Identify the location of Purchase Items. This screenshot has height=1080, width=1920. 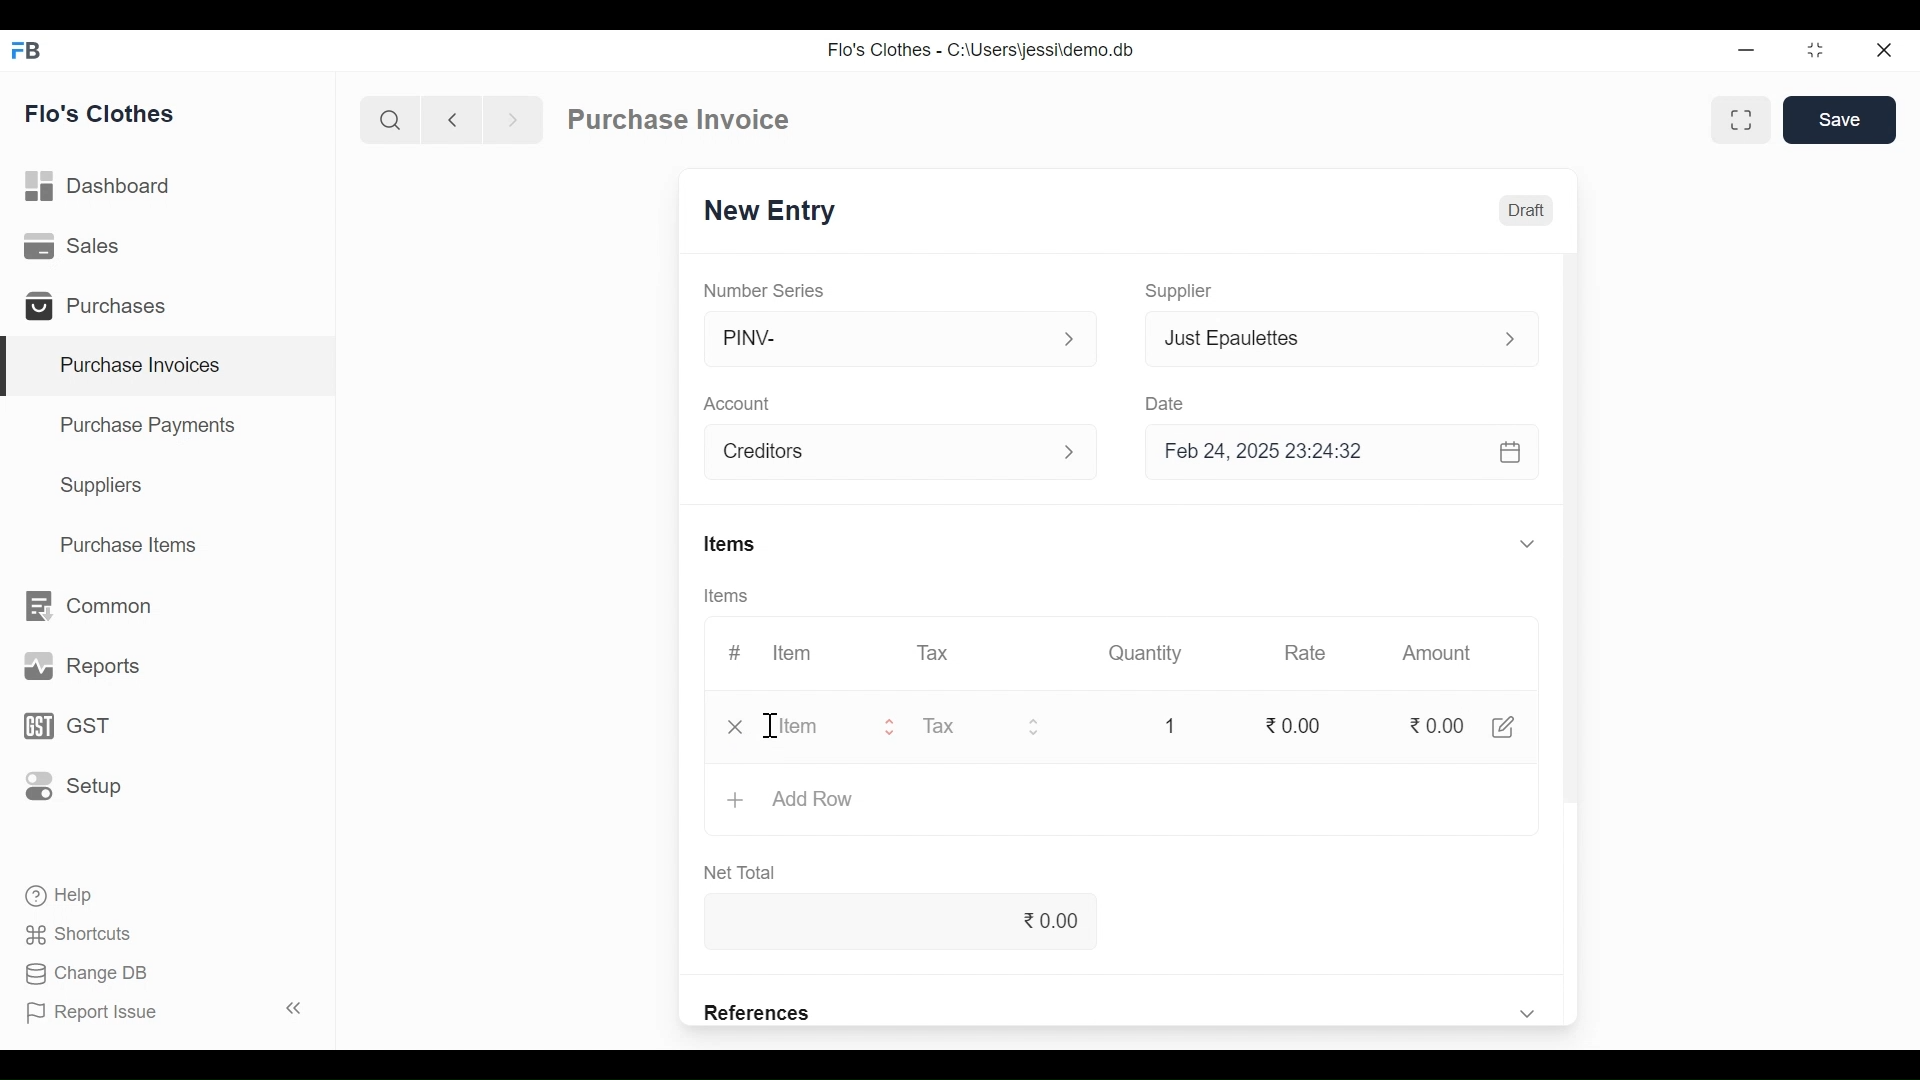
(133, 544).